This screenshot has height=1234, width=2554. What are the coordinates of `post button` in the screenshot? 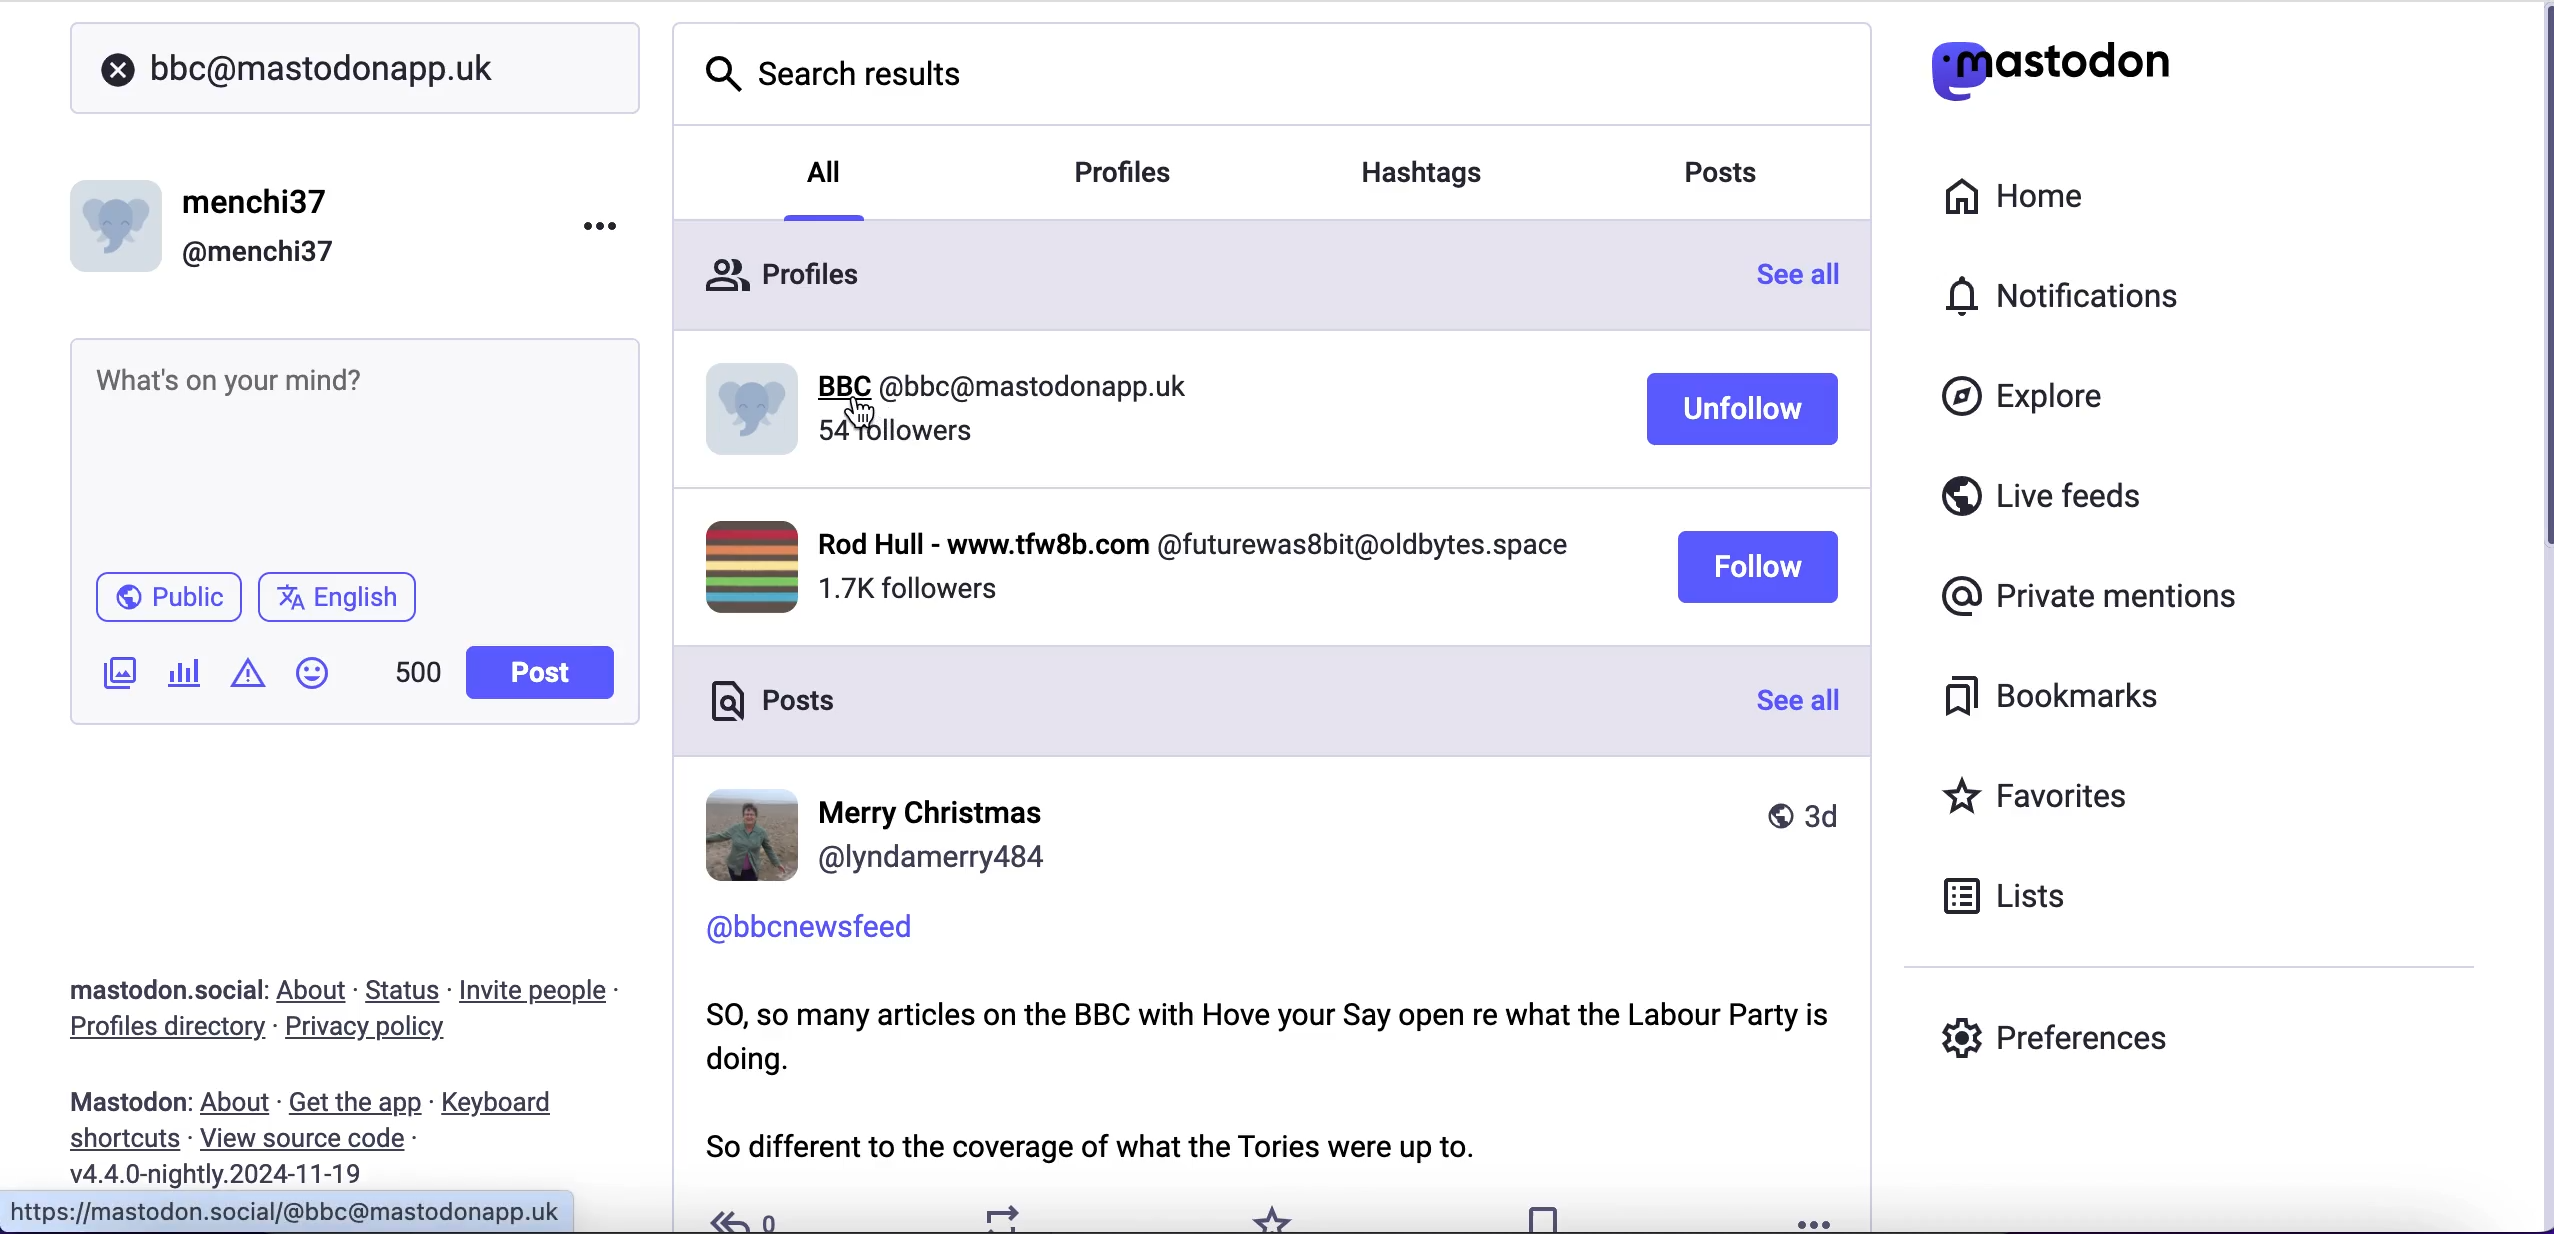 It's located at (546, 673).